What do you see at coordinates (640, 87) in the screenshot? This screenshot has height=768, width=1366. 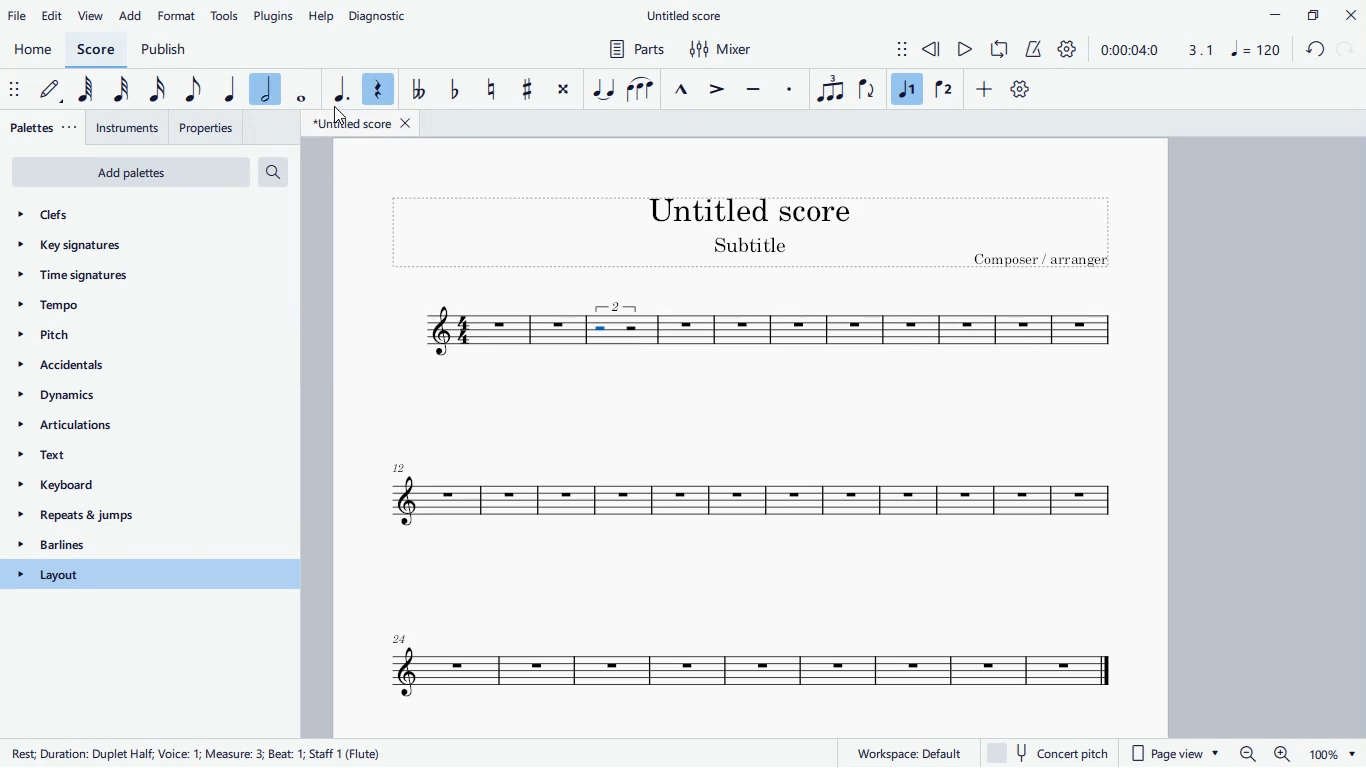 I see `slur` at bounding box center [640, 87].